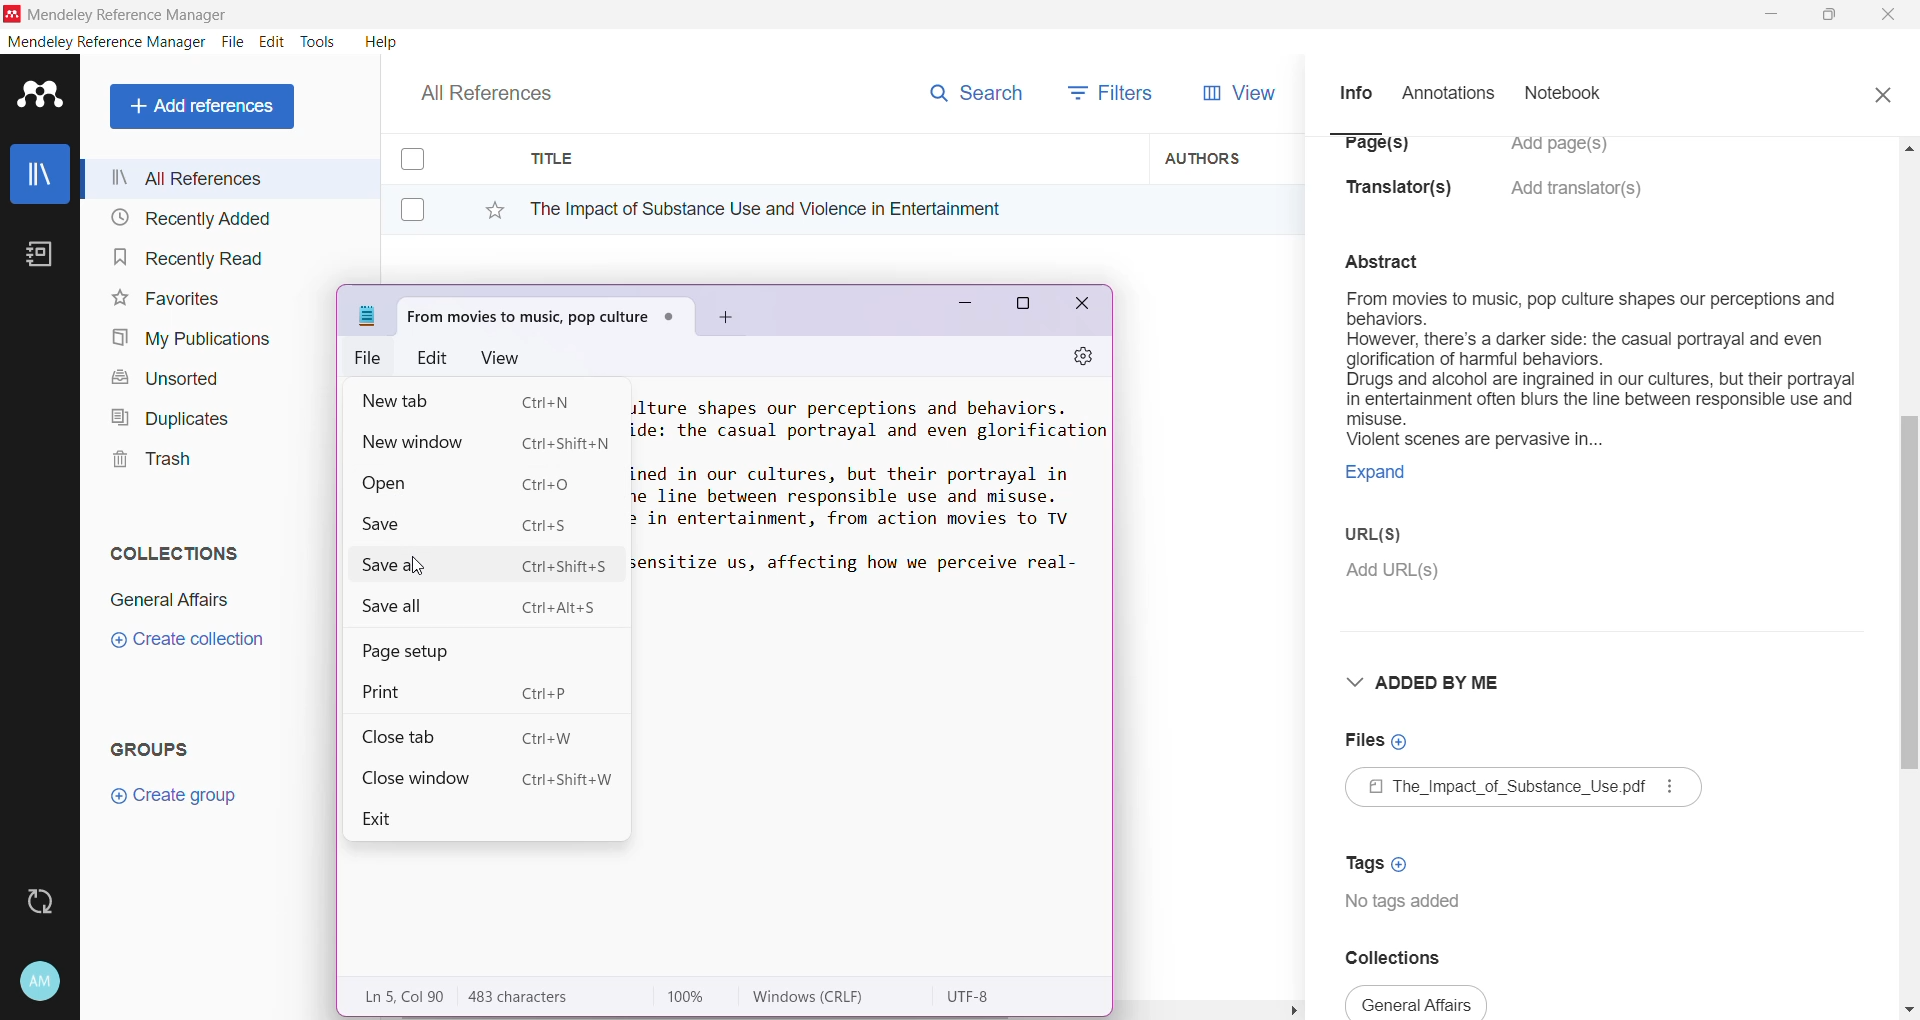 The height and width of the screenshot is (1020, 1920). Describe the element at coordinates (470, 403) in the screenshot. I see `New Tab` at that location.